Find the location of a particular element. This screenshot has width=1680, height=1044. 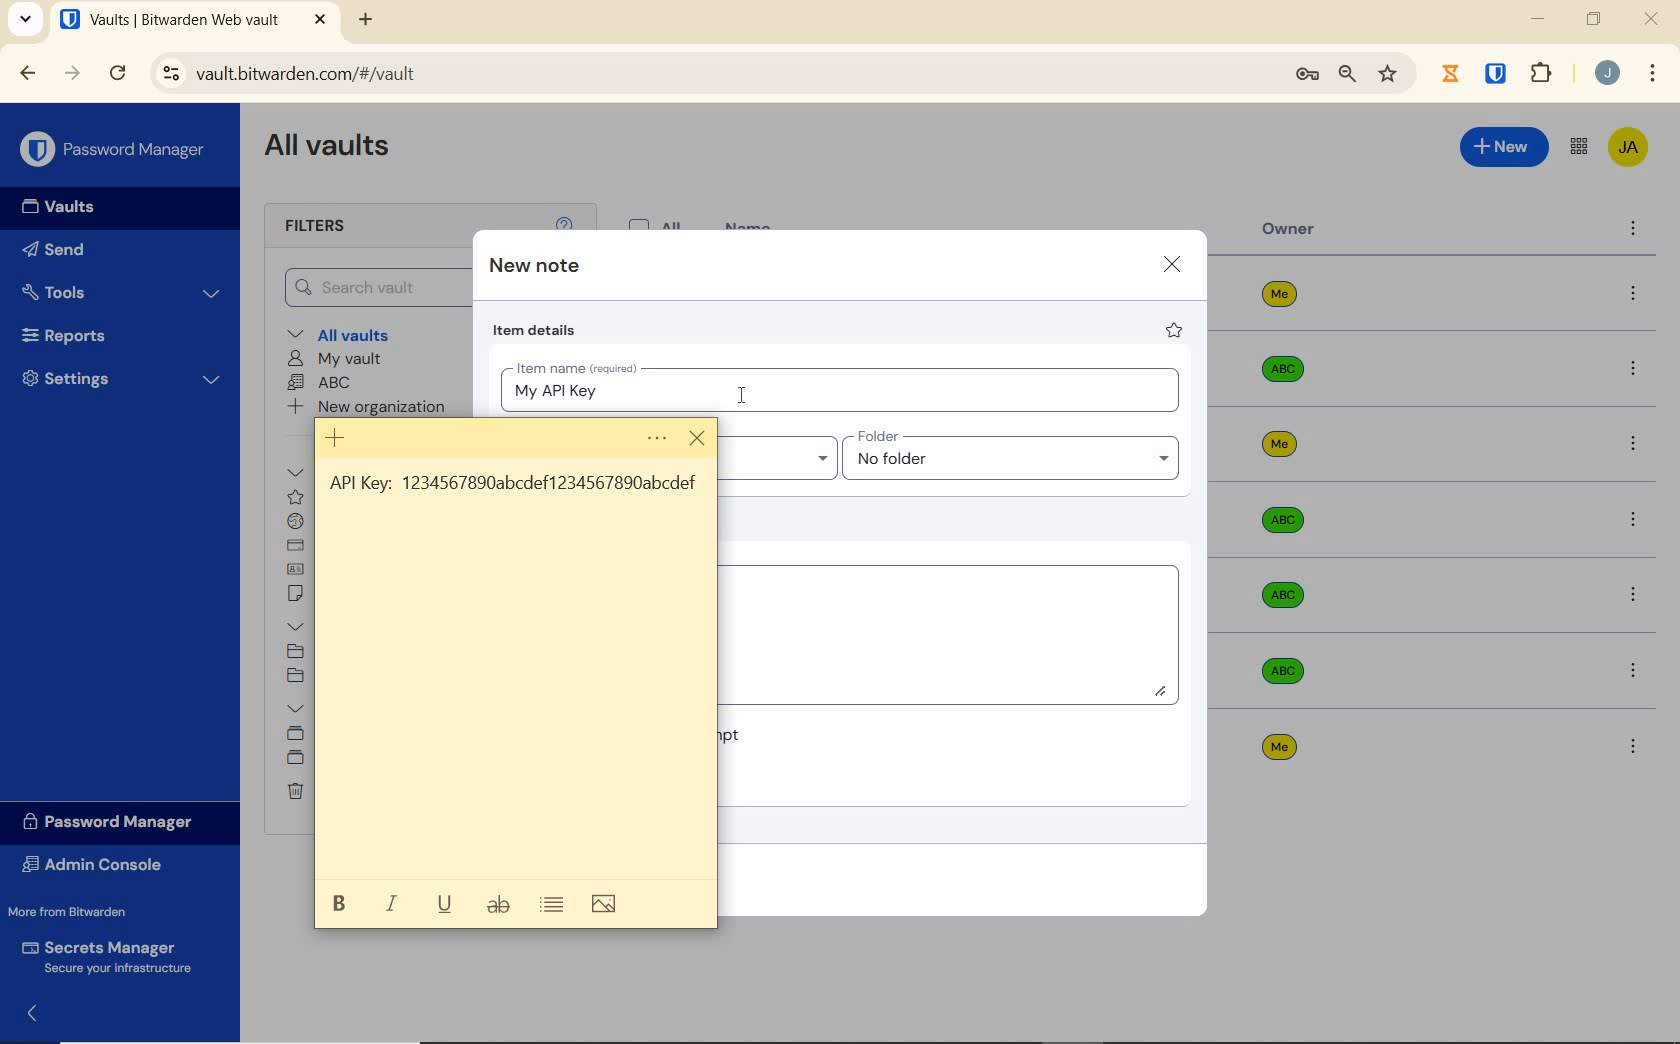

more options is located at coordinates (1634, 447).